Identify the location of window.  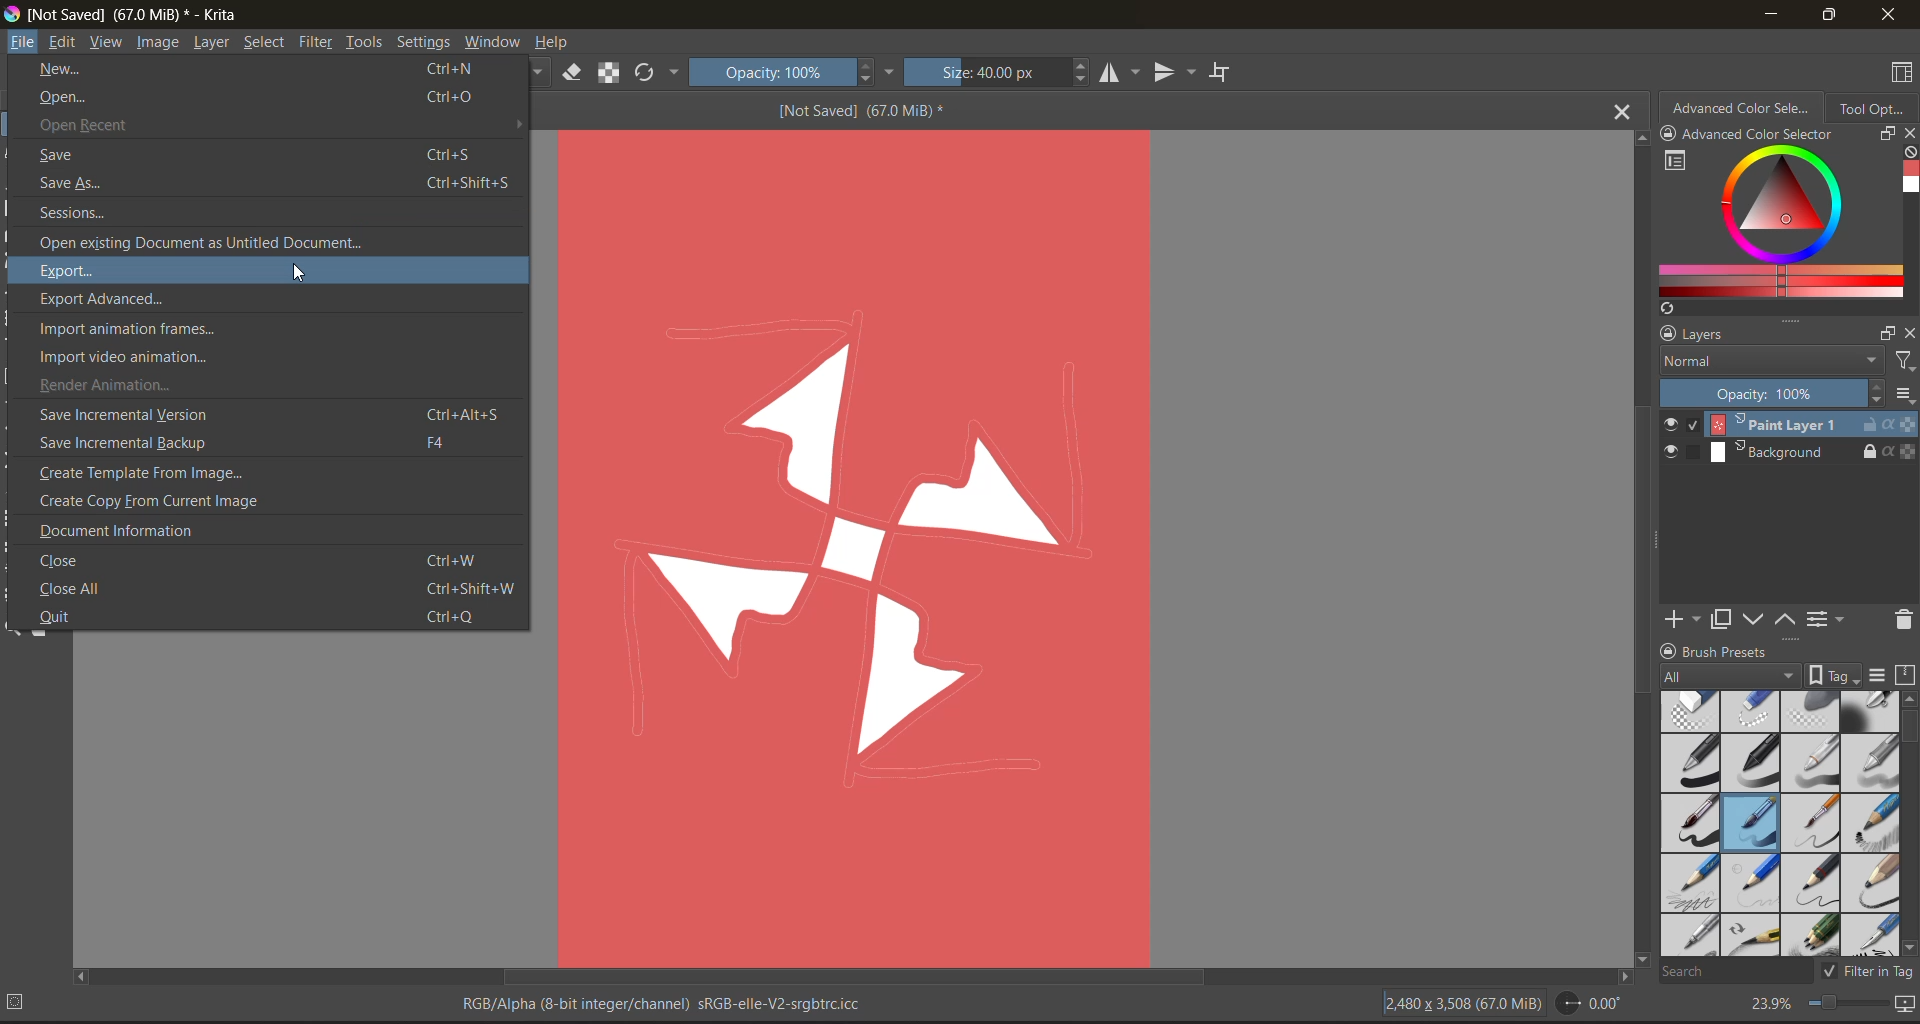
(495, 43).